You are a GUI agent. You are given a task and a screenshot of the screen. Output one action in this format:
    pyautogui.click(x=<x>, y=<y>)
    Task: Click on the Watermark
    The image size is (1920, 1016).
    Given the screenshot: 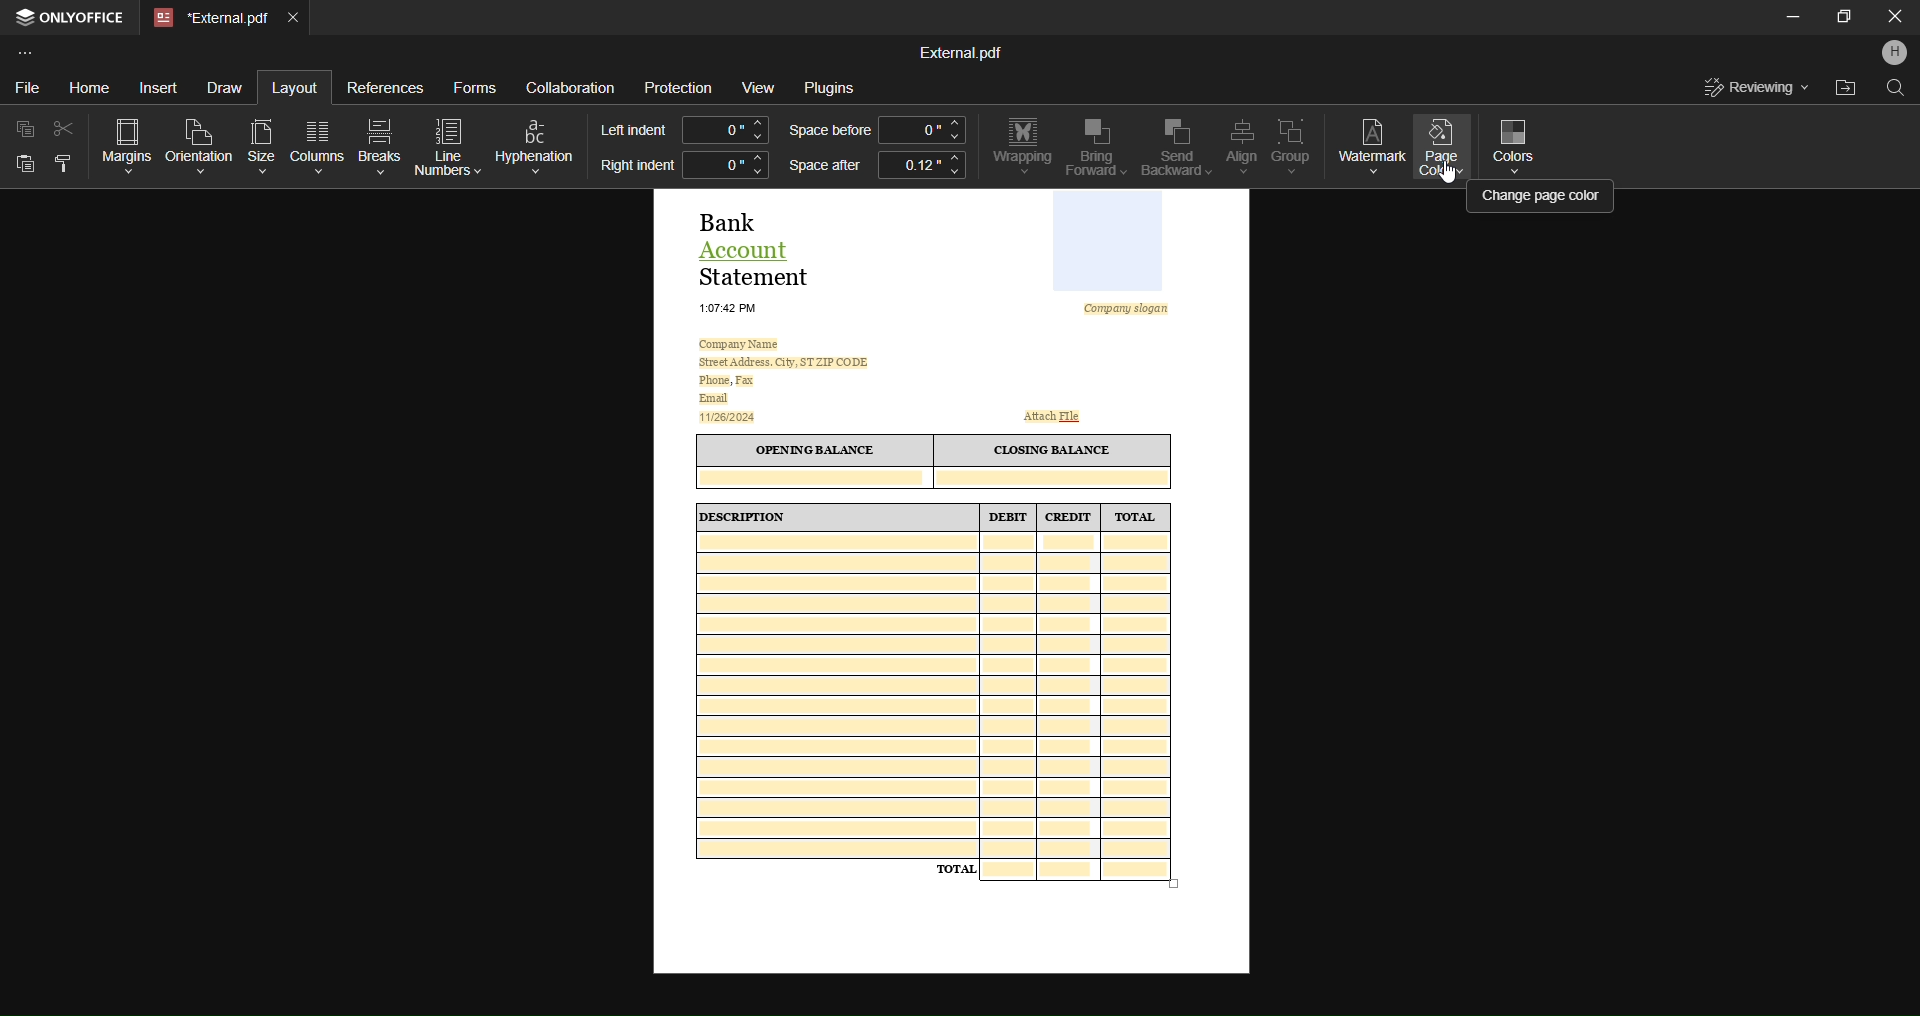 What is the action you would take?
    pyautogui.click(x=1372, y=144)
    